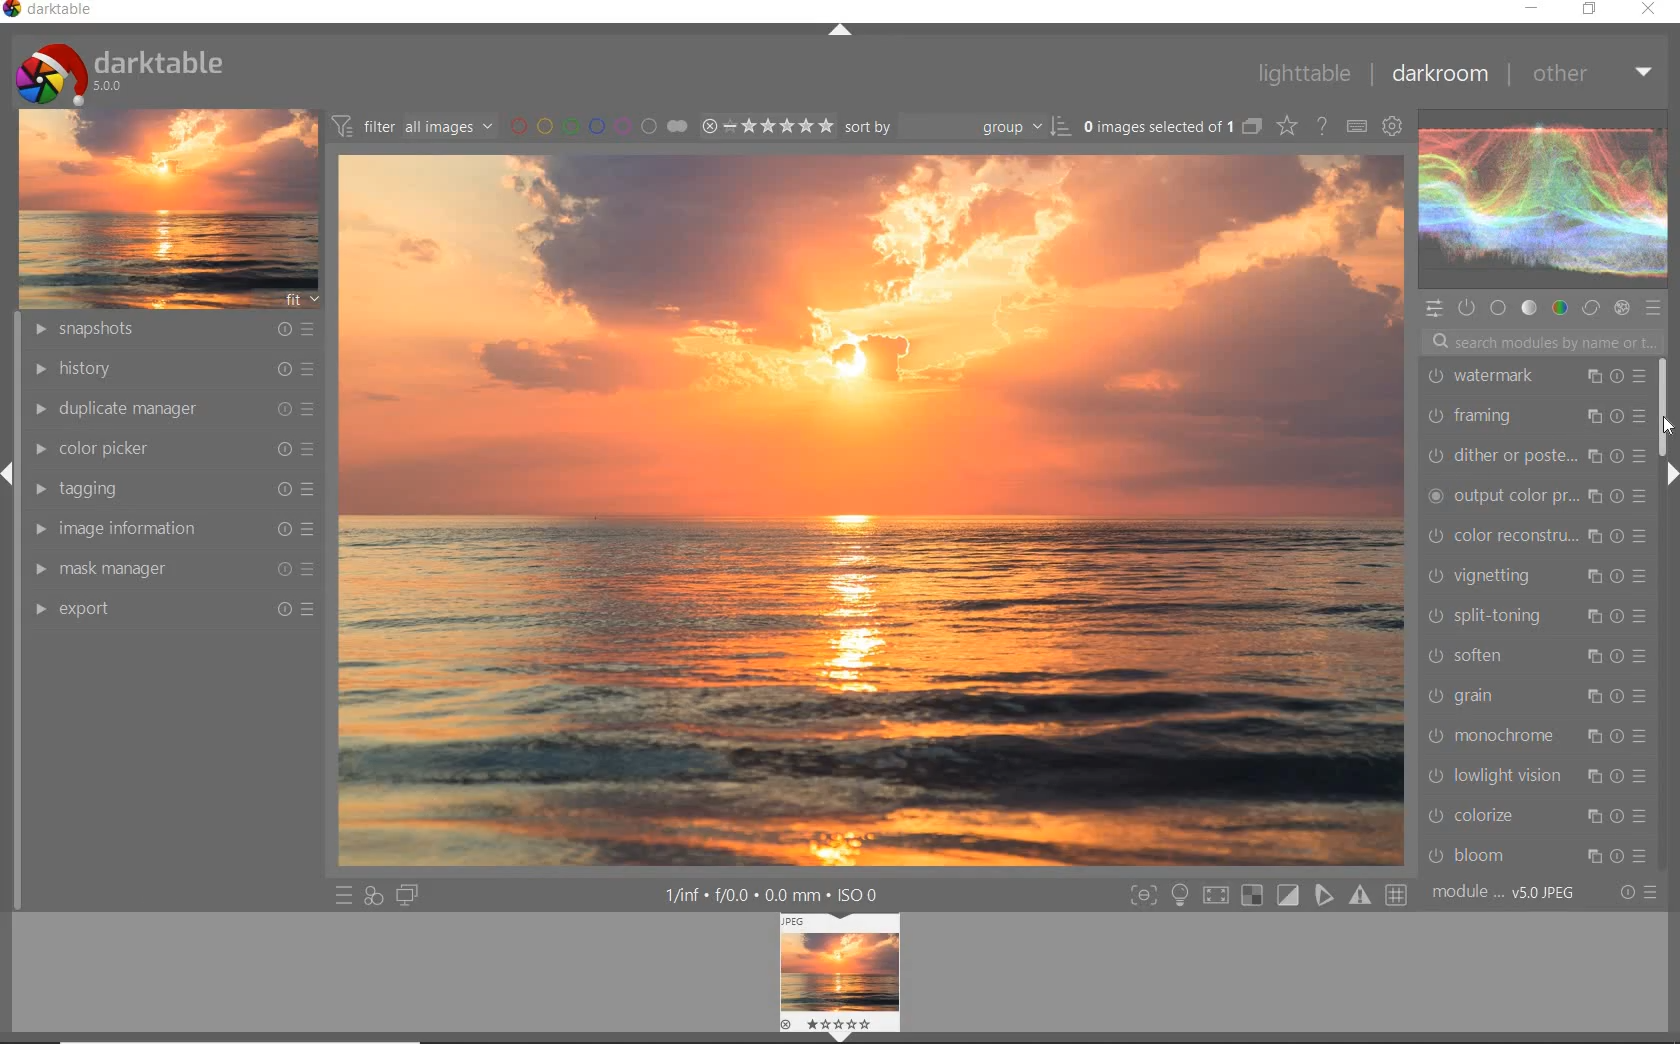 This screenshot has width=1680, height=1044. Describe the element at coordinates (1537, 576) in the screenshot. I see `VIGNETTING` at that location.